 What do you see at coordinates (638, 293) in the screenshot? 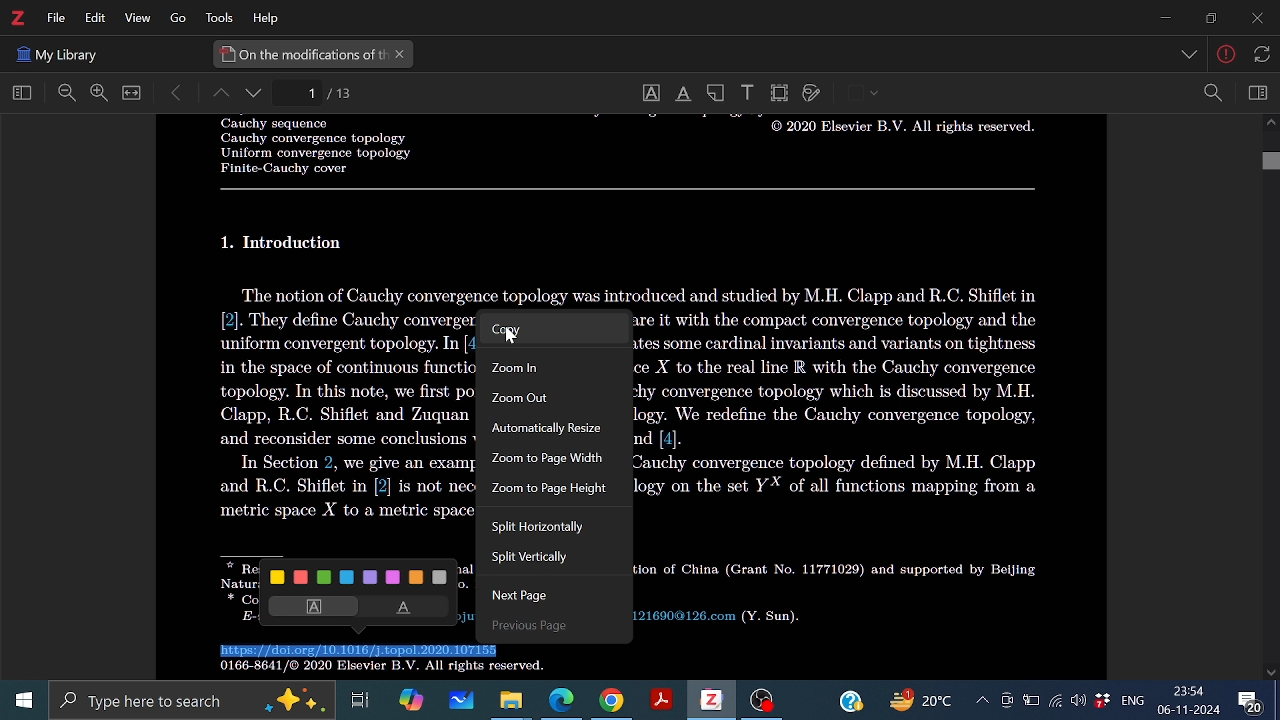
I see `` at bounding box center [638, 293].